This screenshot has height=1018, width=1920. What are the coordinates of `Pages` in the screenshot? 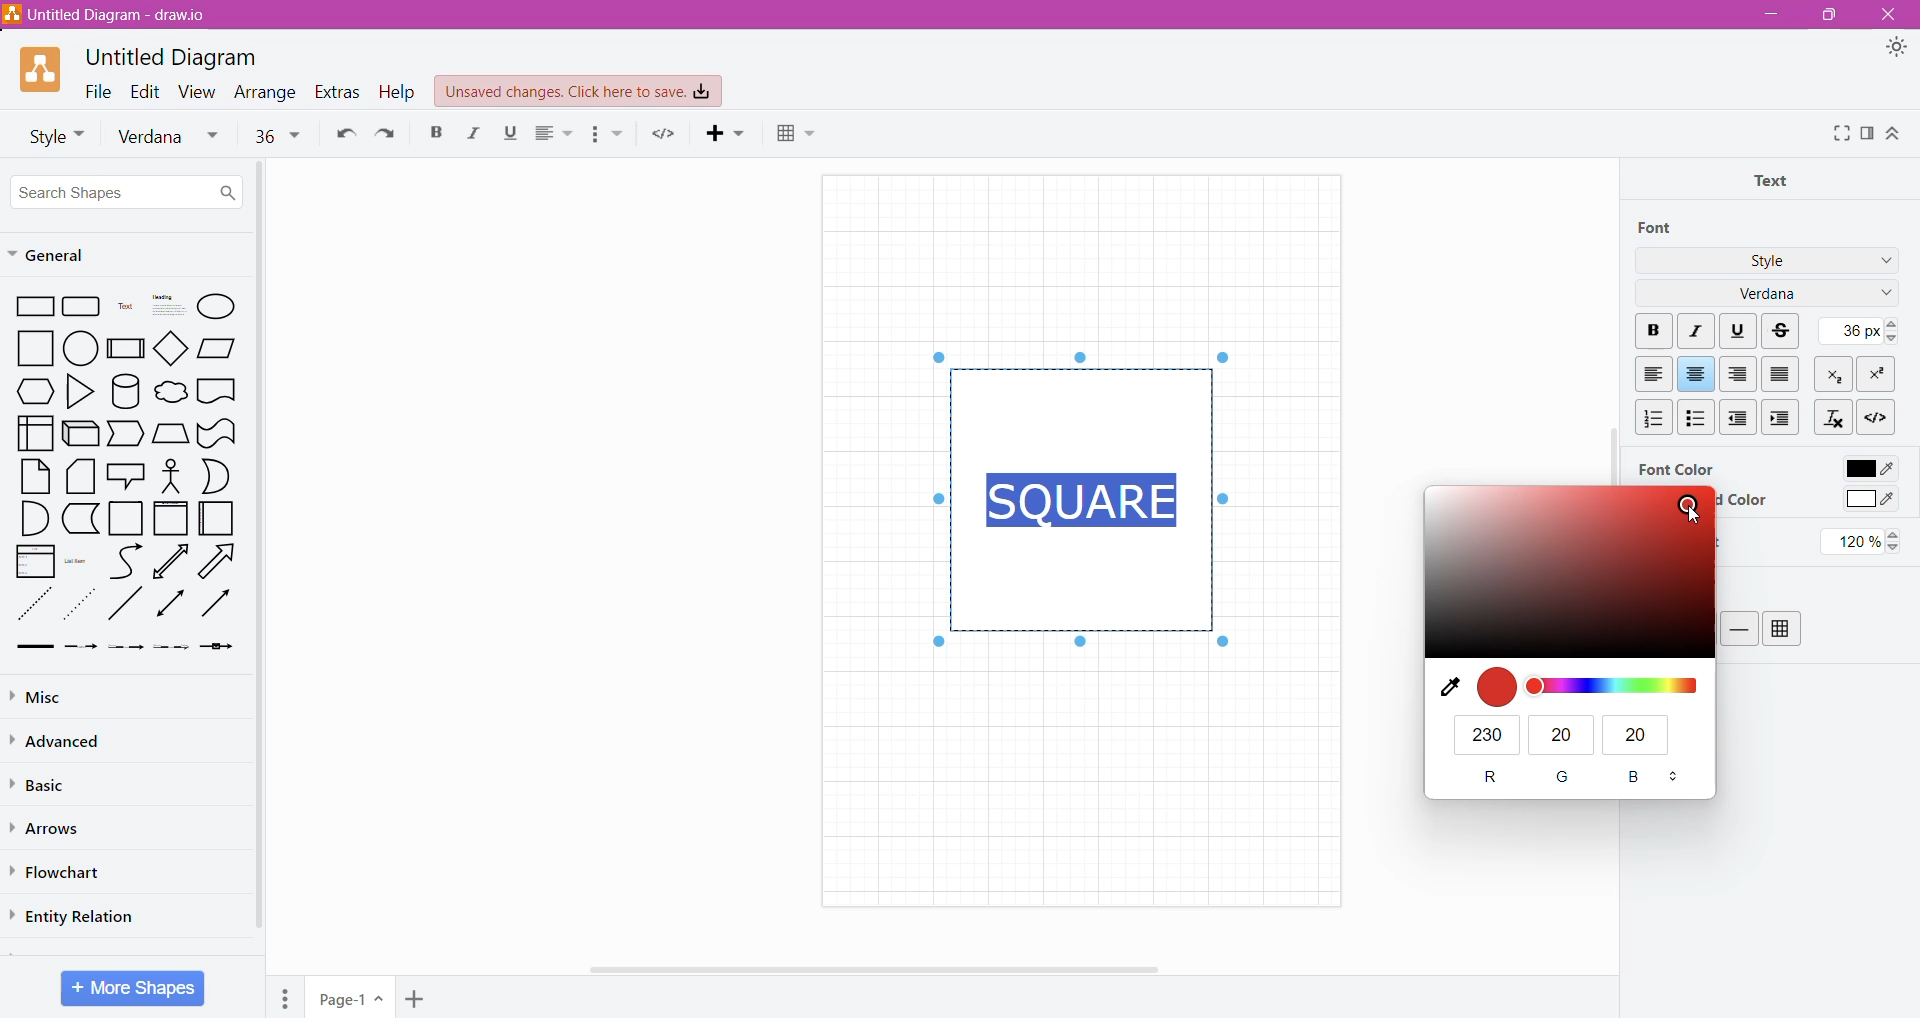 It's located at (286, 998).